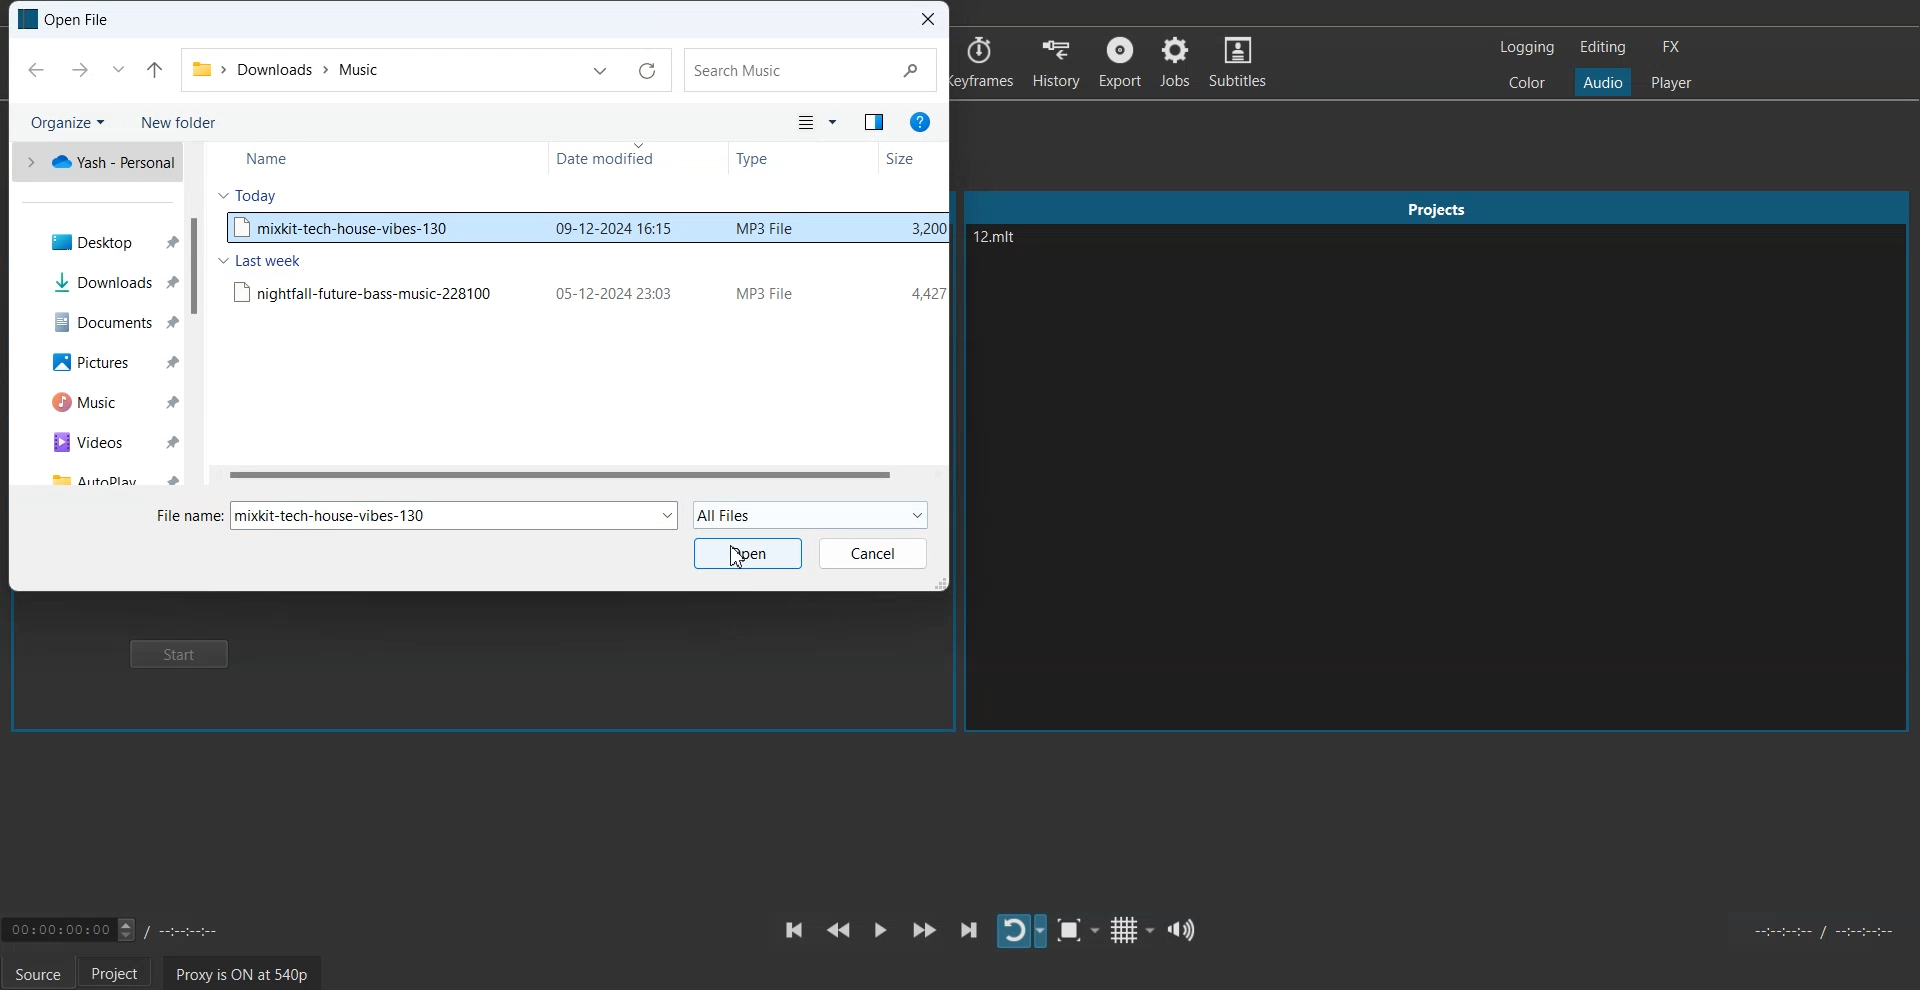  I want to click on History, so click(1059, 61).